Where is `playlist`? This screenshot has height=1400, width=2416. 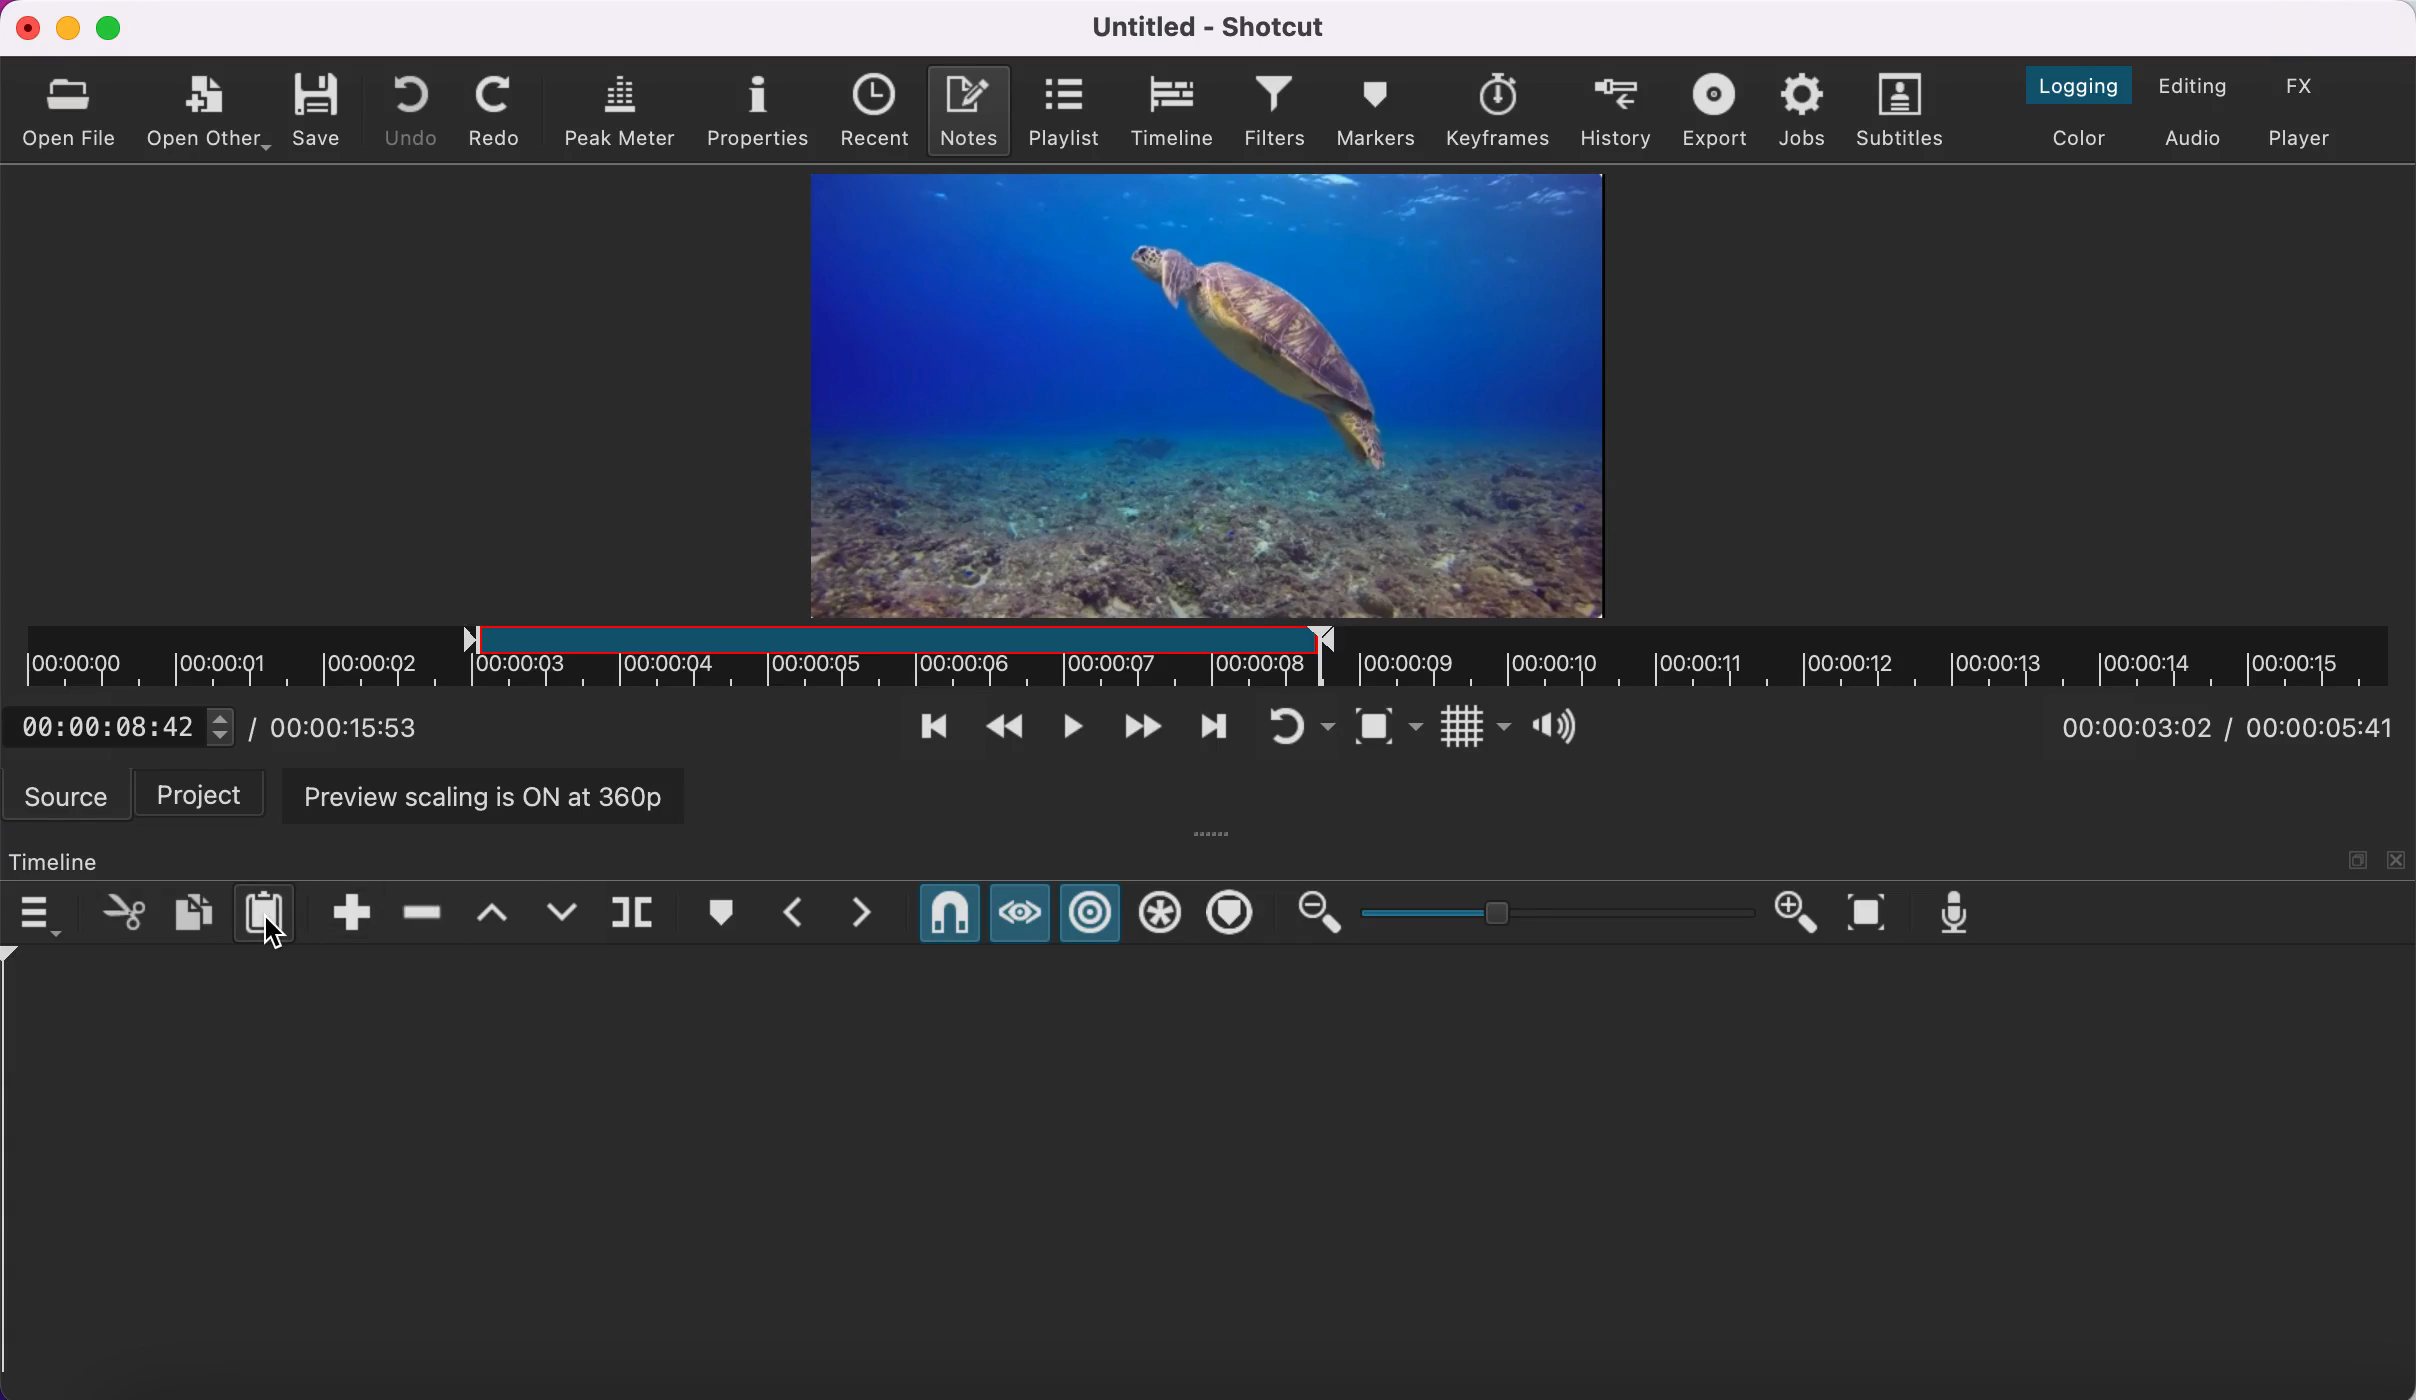
playlist is located at coordinates (1066, 113).